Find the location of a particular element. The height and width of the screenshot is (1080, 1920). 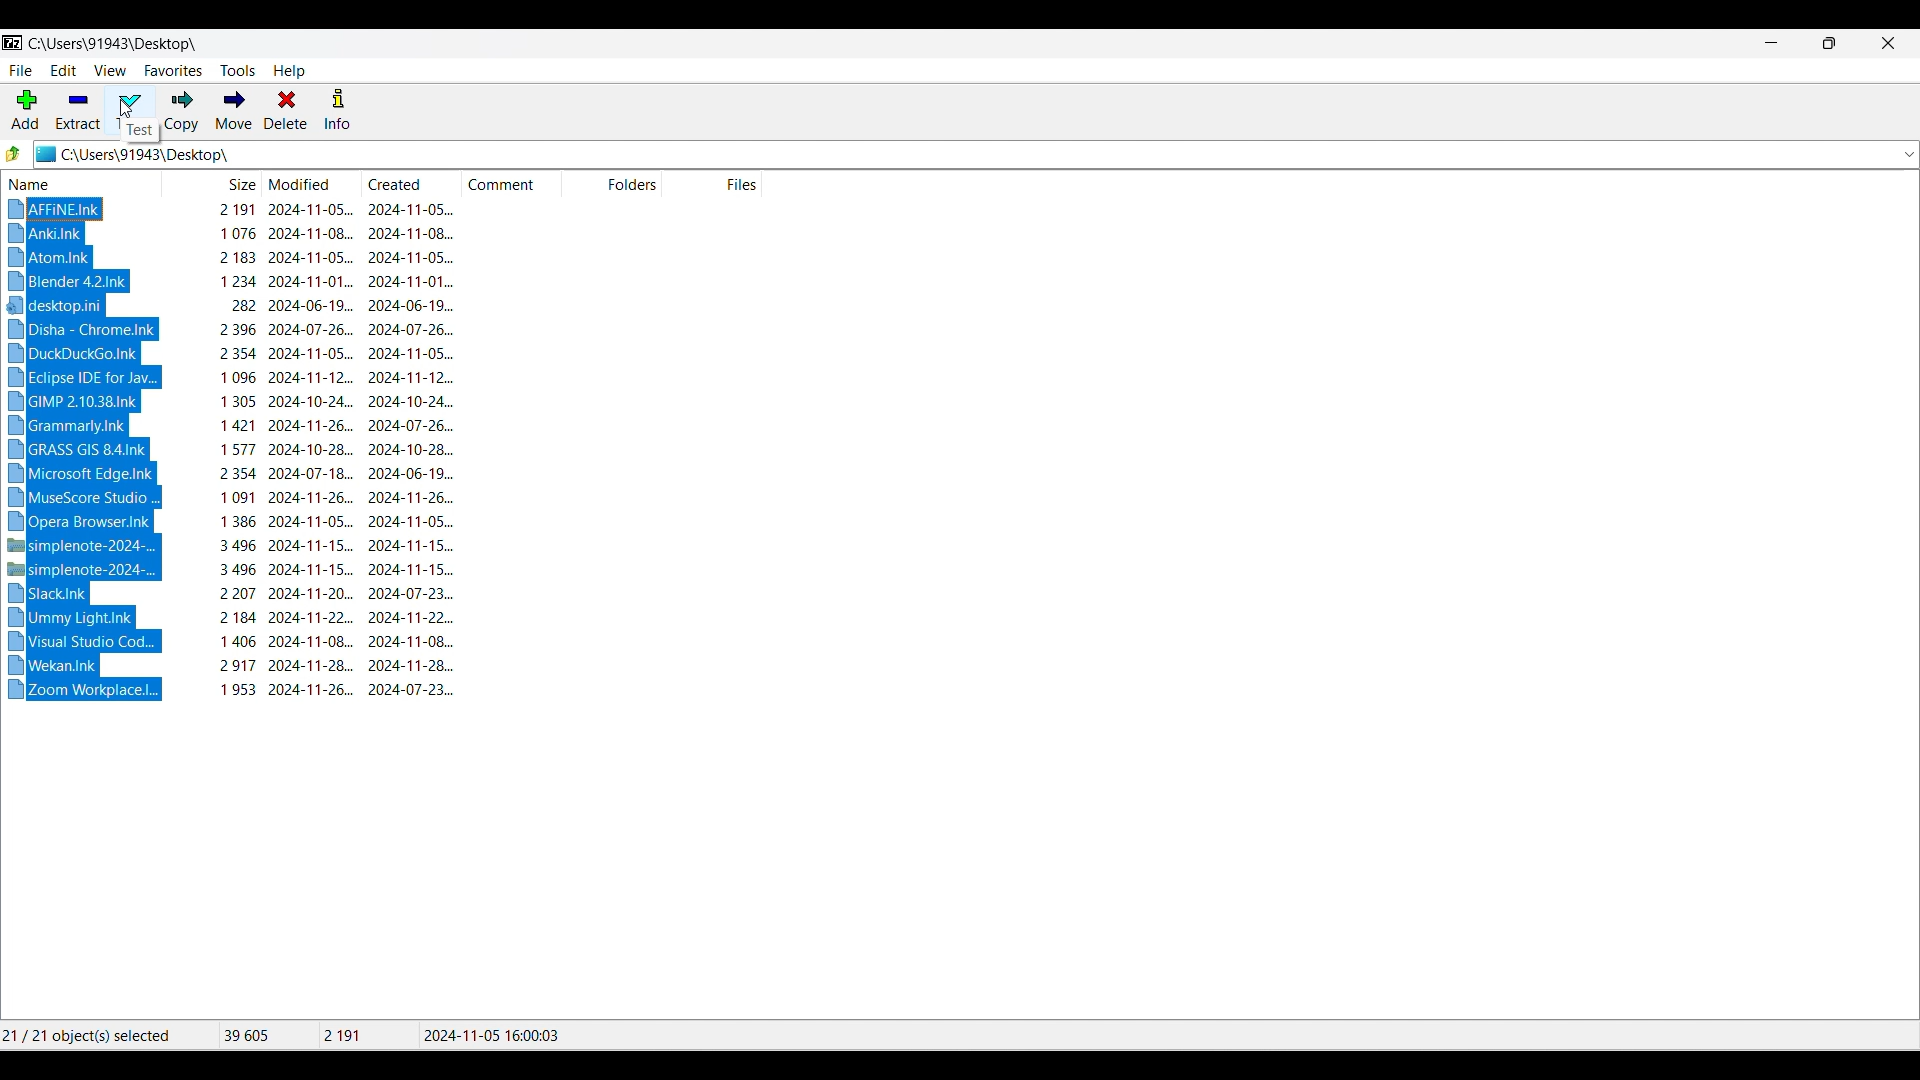

Cursor position unchanged is located at coordinates (125, 109).